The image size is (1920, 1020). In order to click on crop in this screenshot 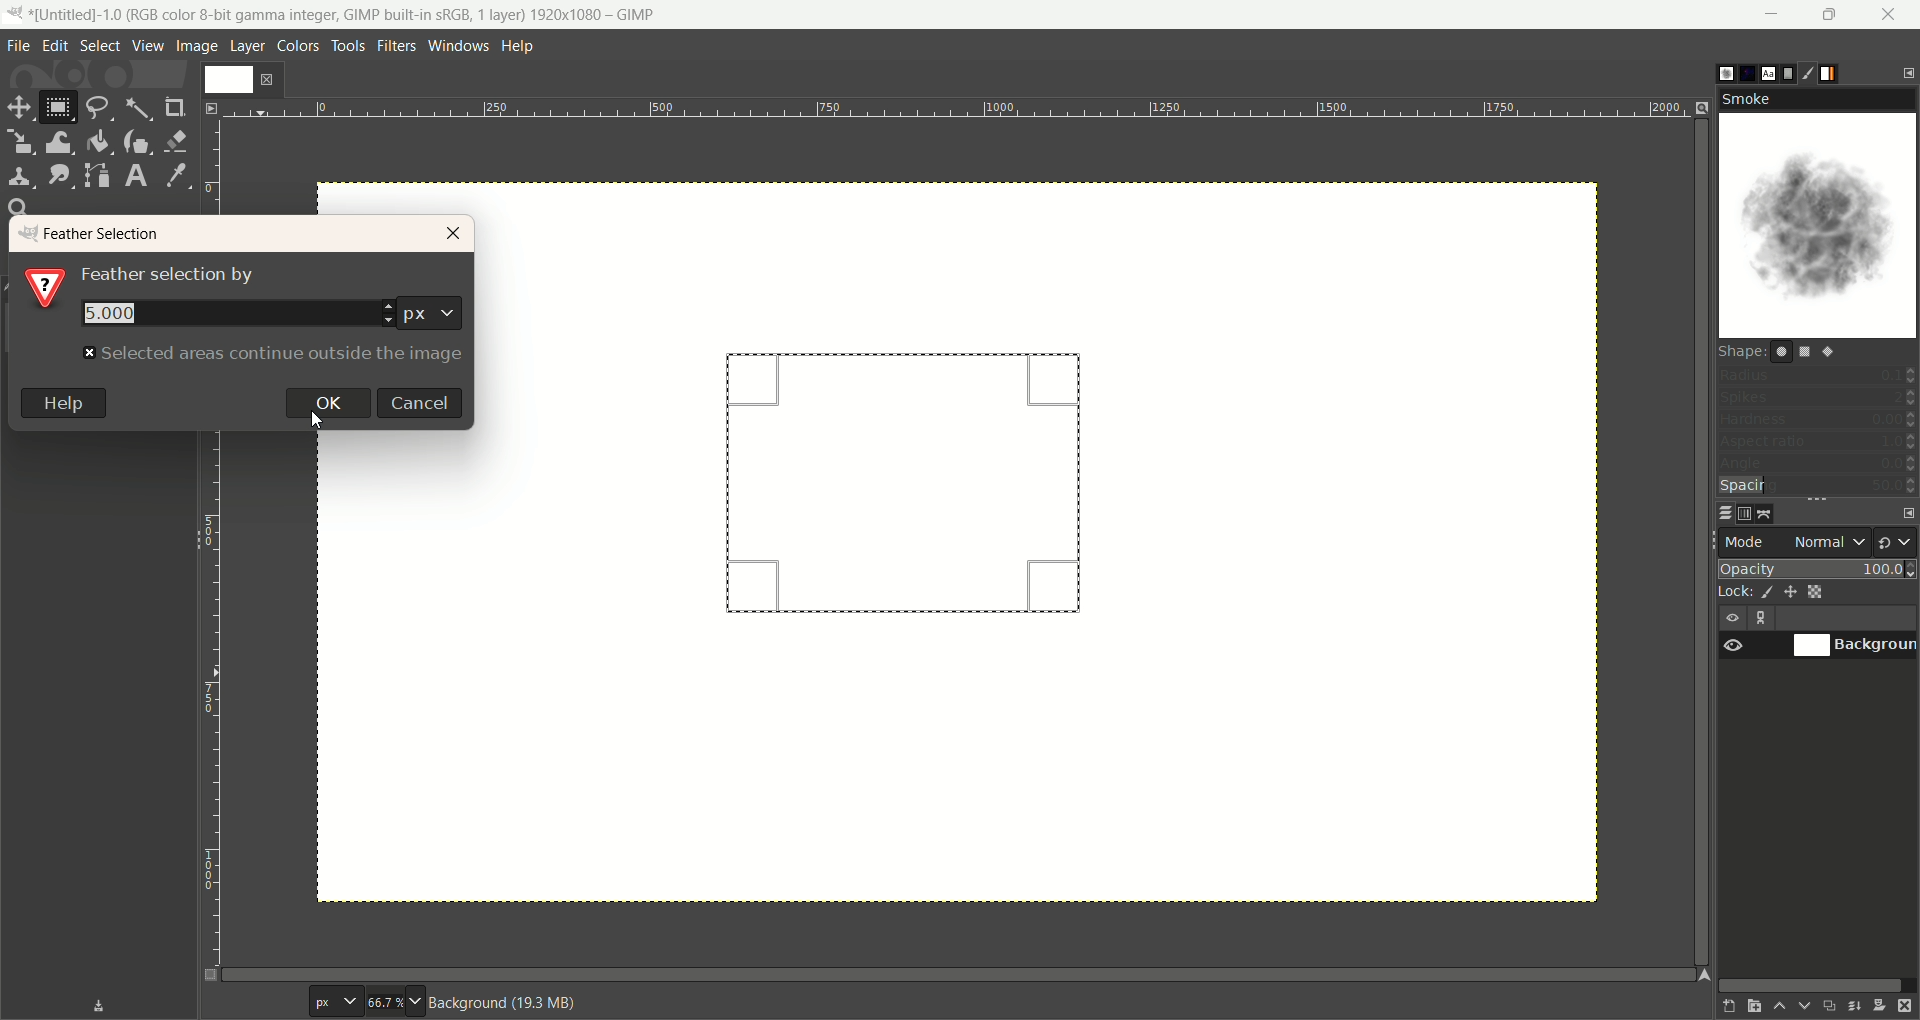, I will do `click(178, 110)`.